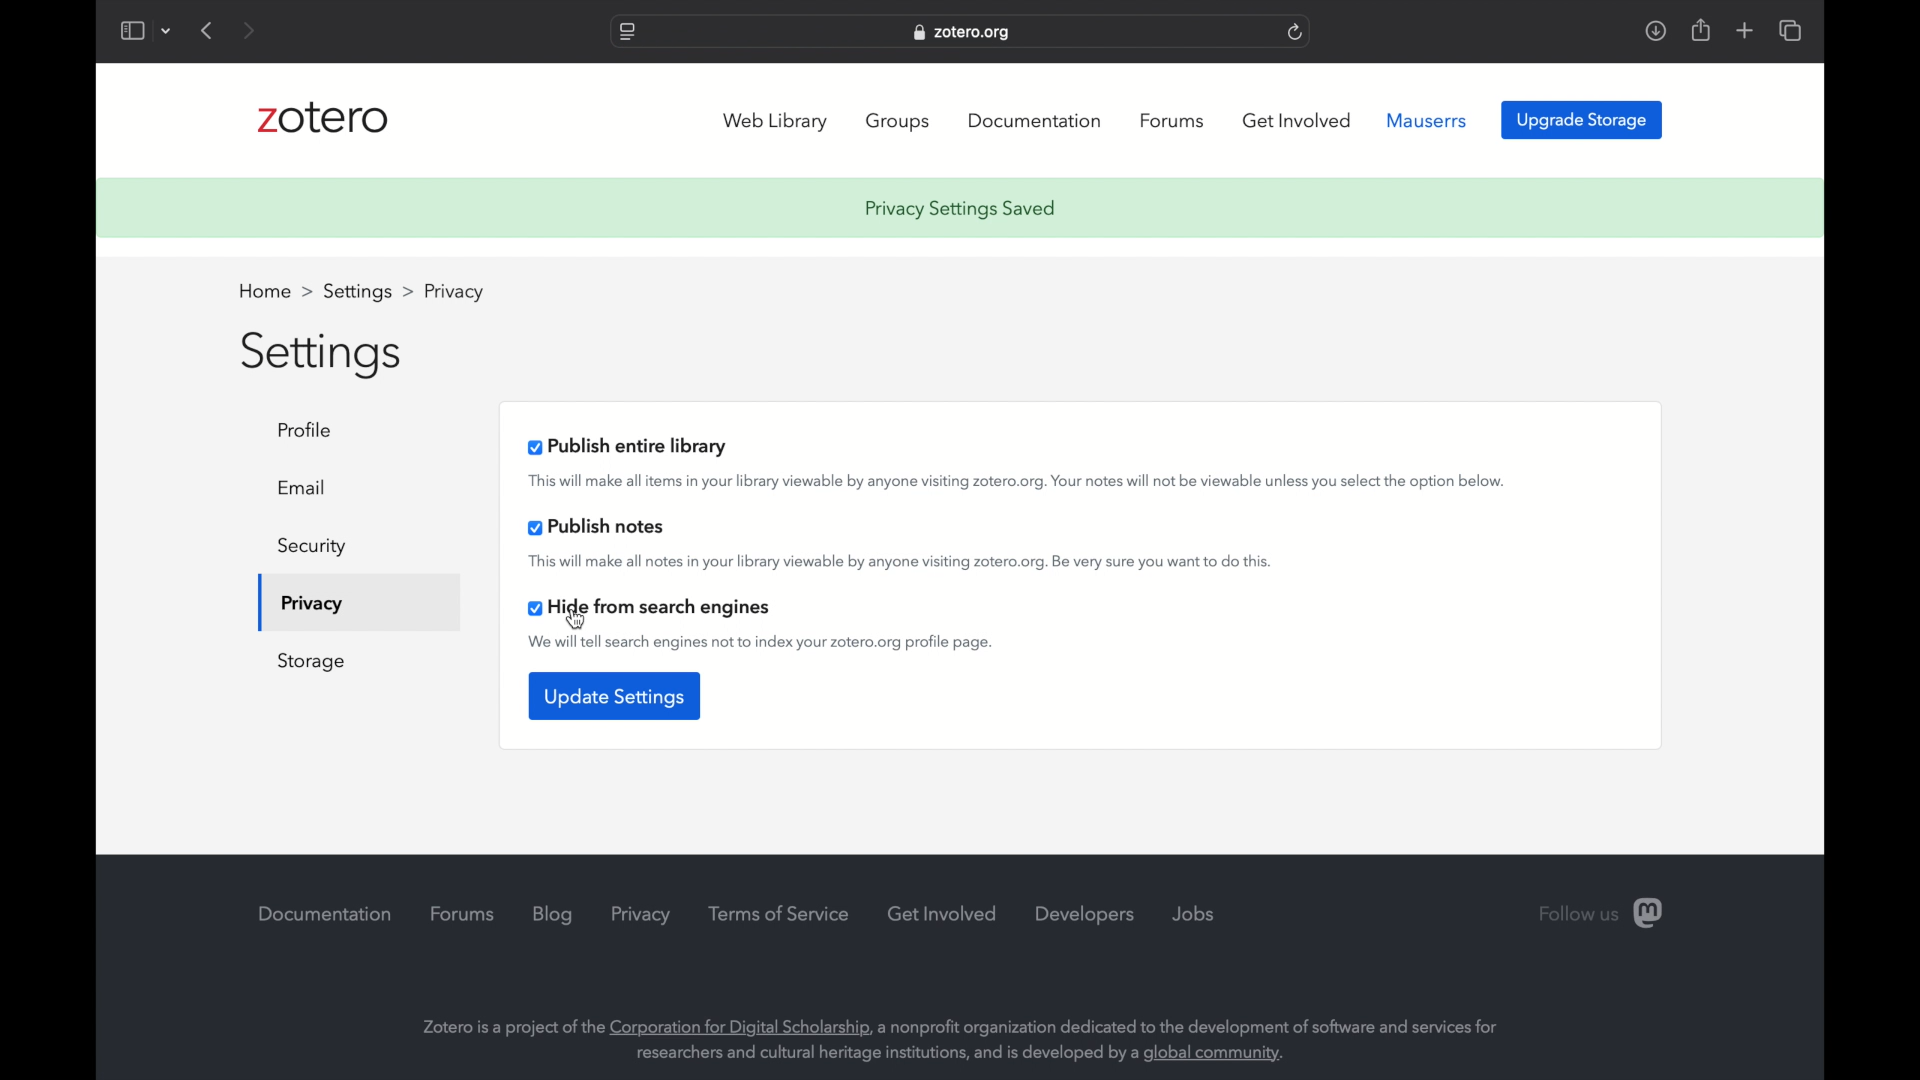  I want to click on zotero, so click(328, 119).